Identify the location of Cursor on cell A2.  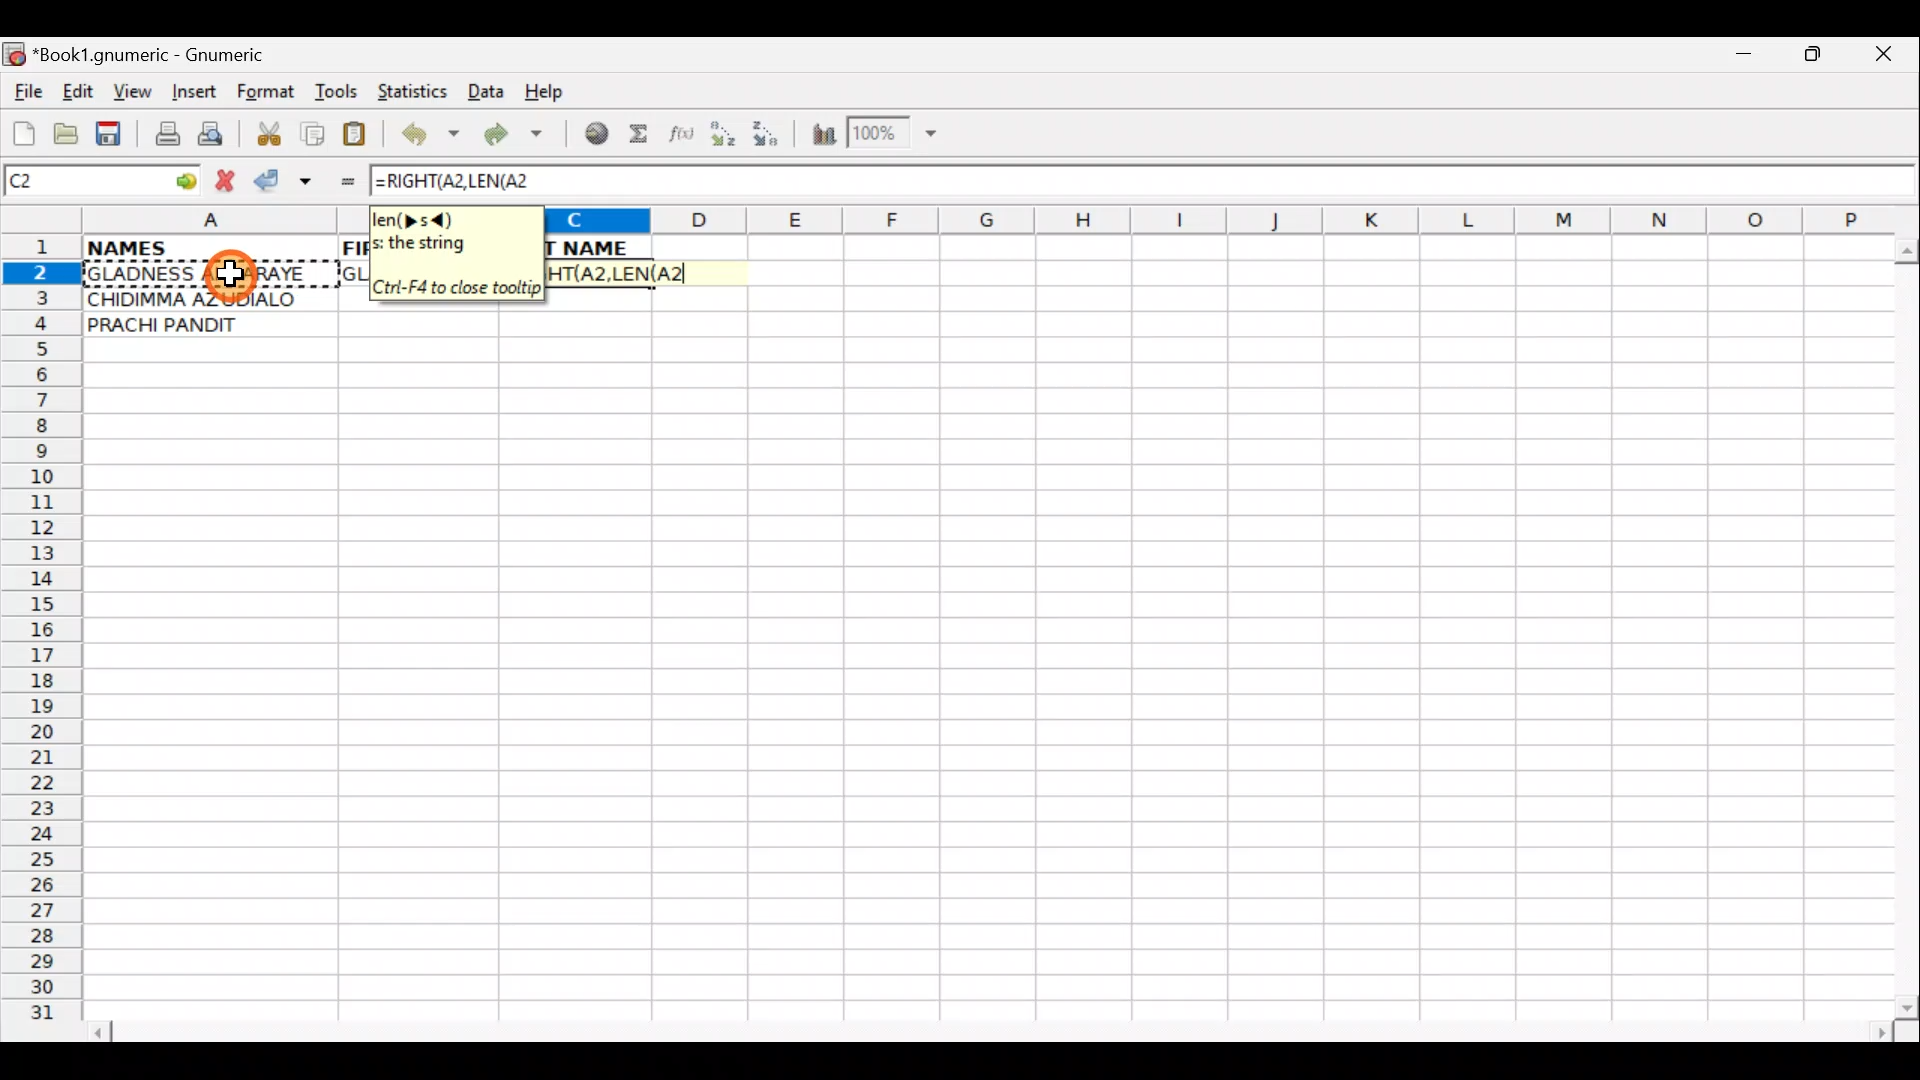
(224, 271).